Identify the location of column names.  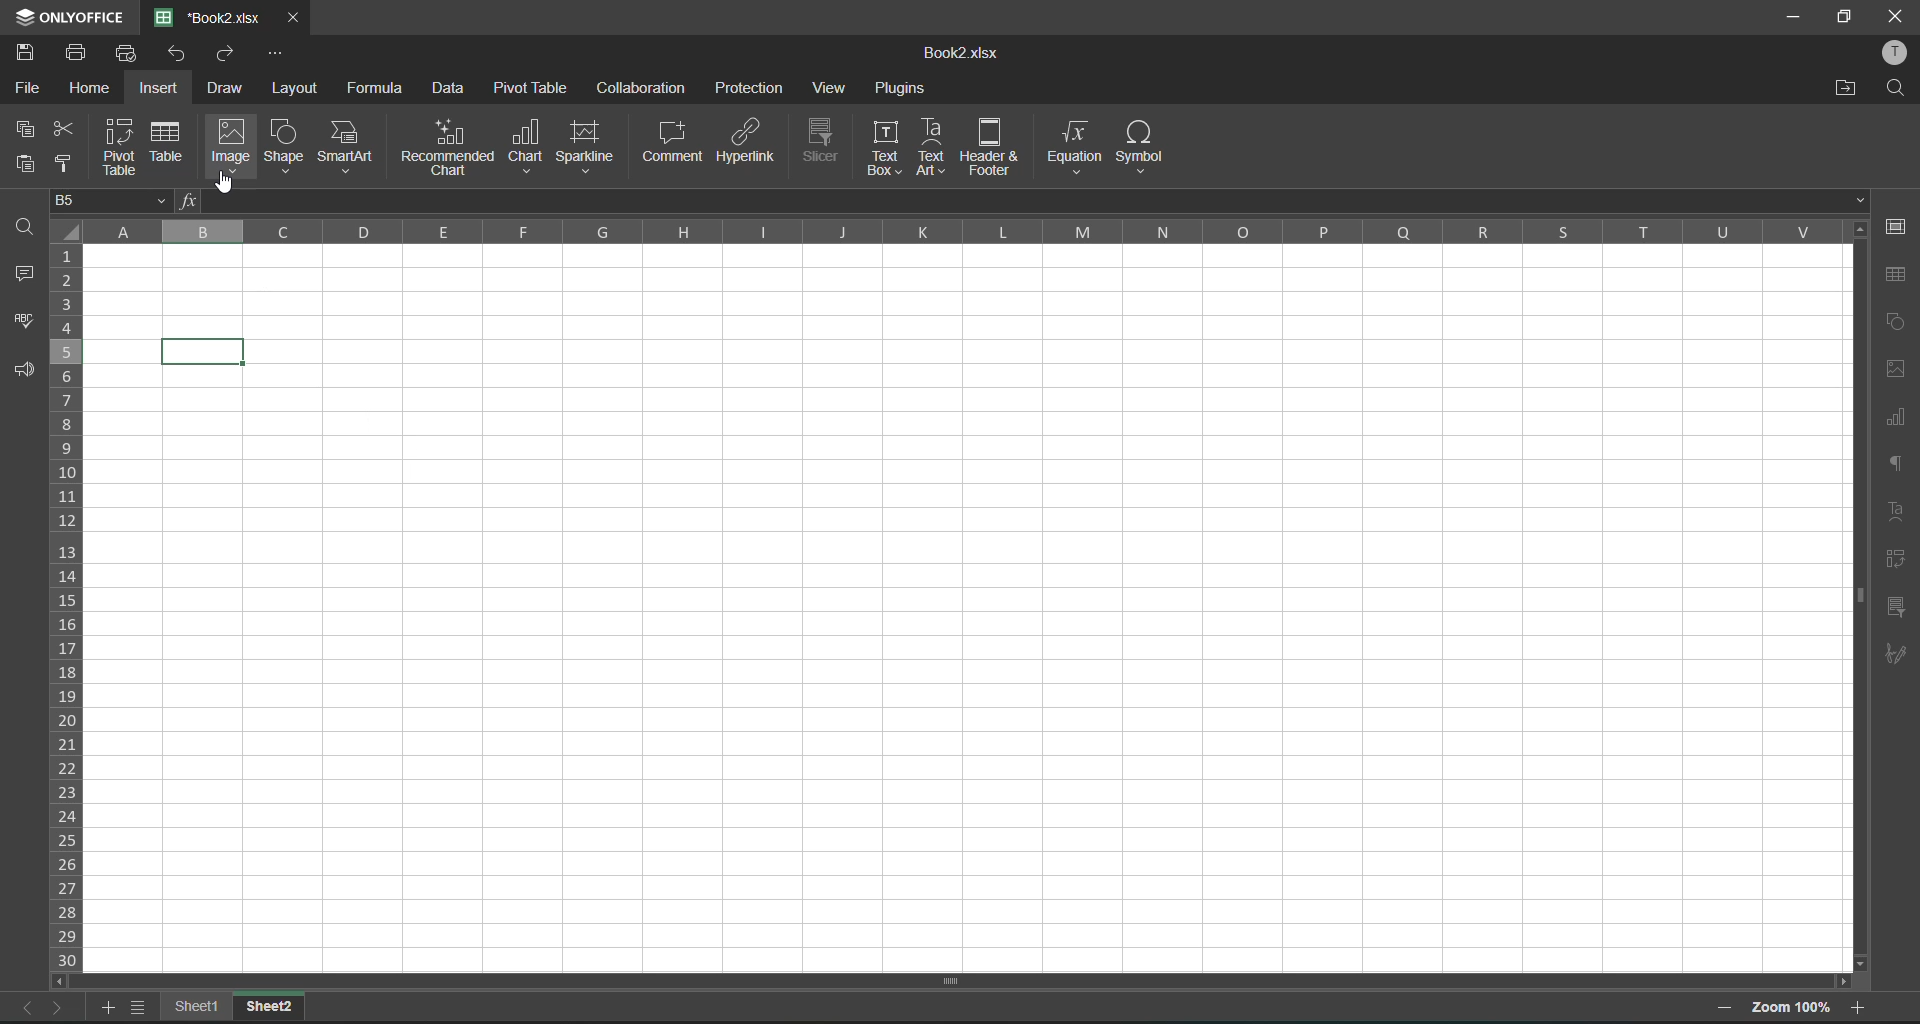
(962, 234).